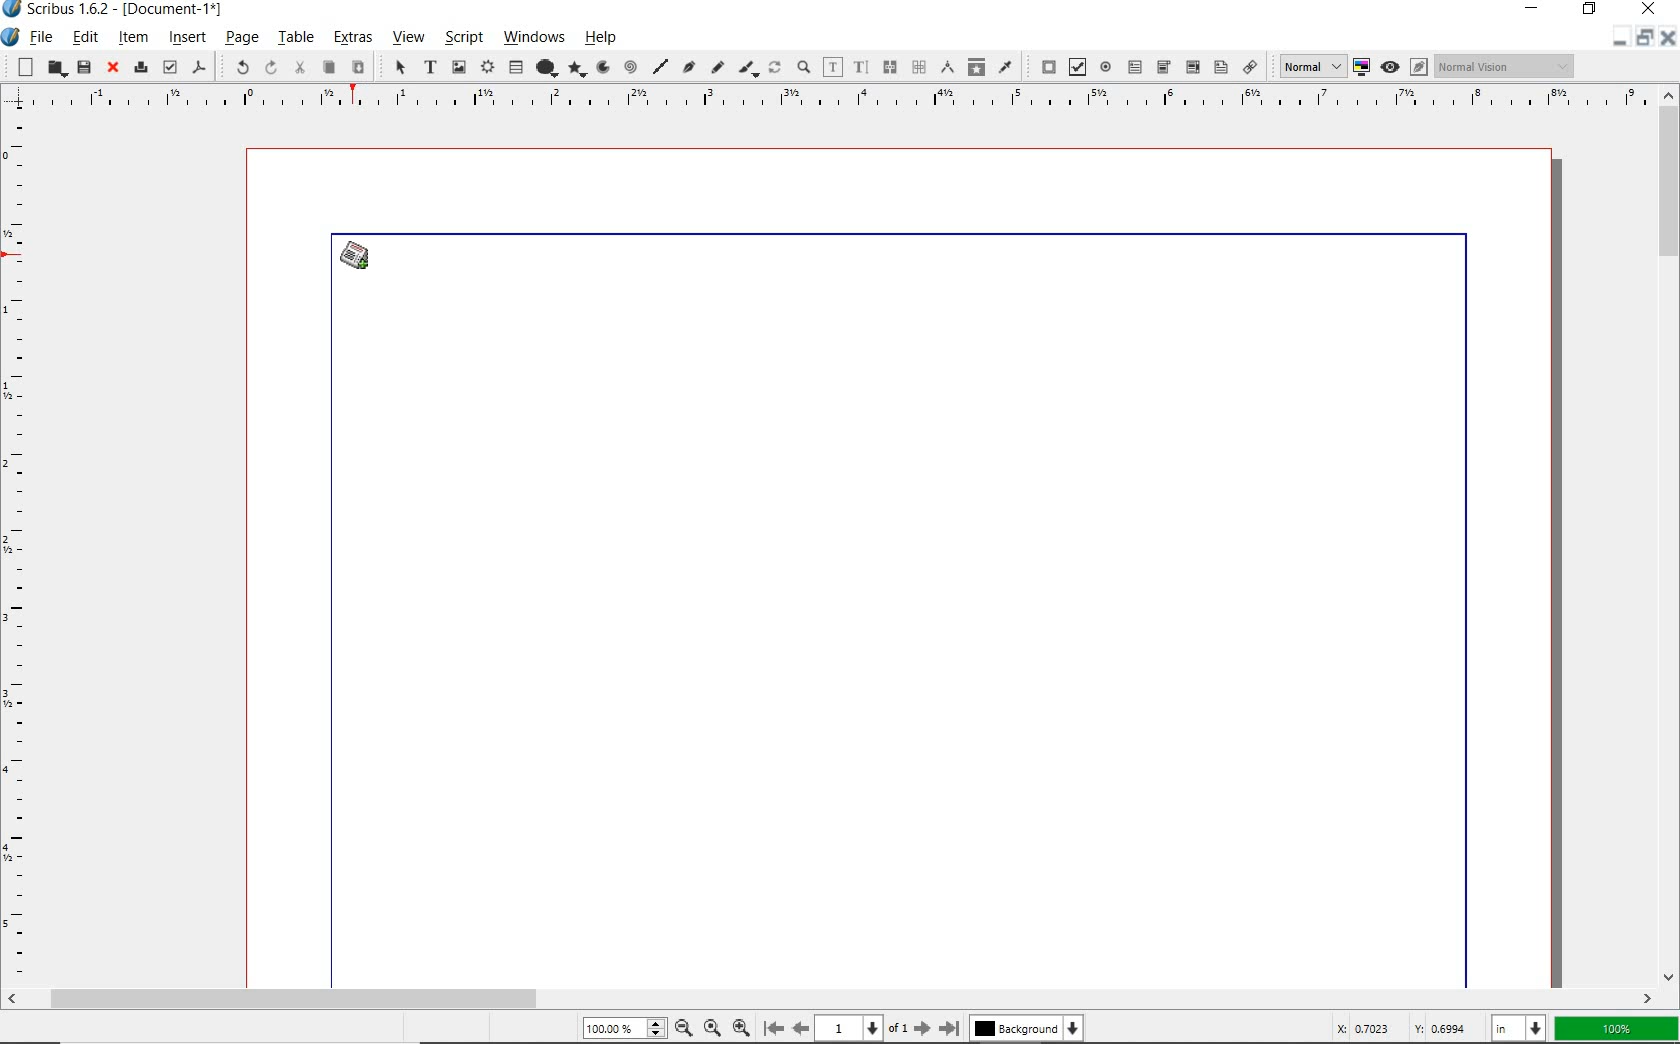 The height and width of the screenshot is (1044, 1680). I want to click on open, so click(55, 67).